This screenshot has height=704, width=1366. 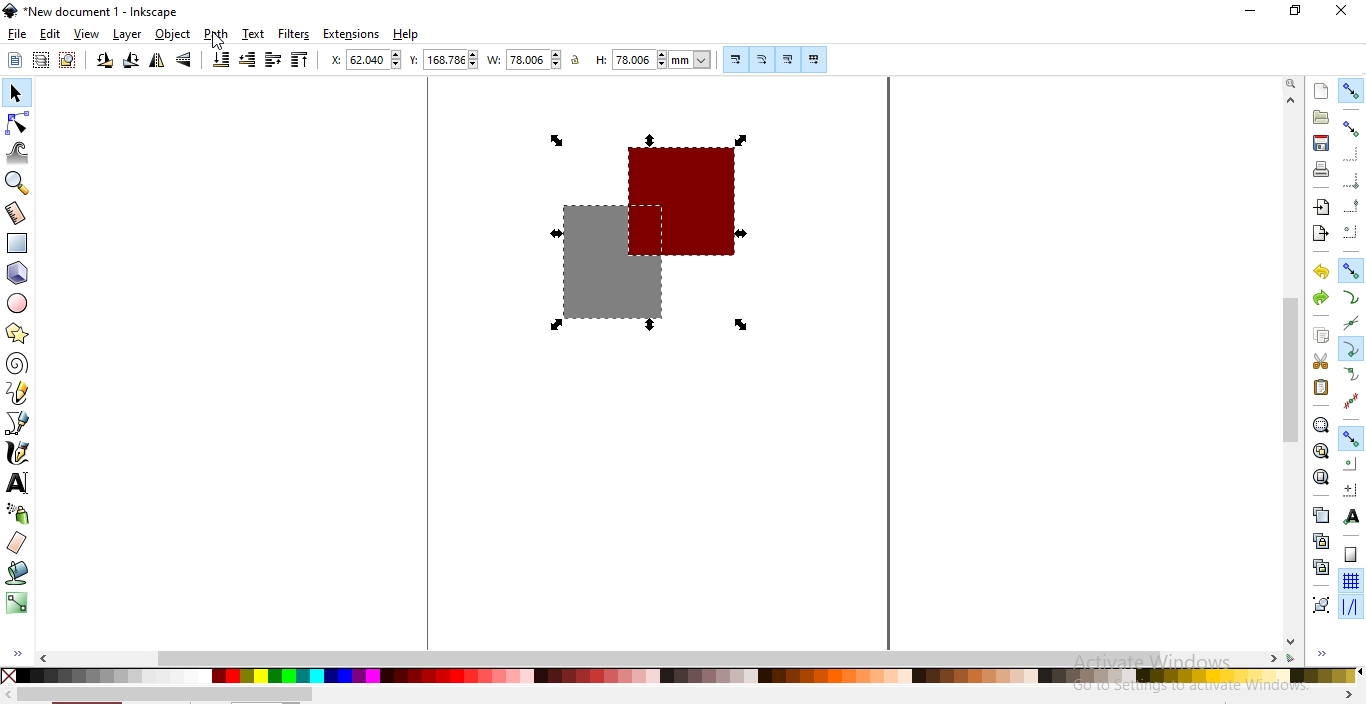 I want to click on create and edit text objects, so click(x=17, y=483).